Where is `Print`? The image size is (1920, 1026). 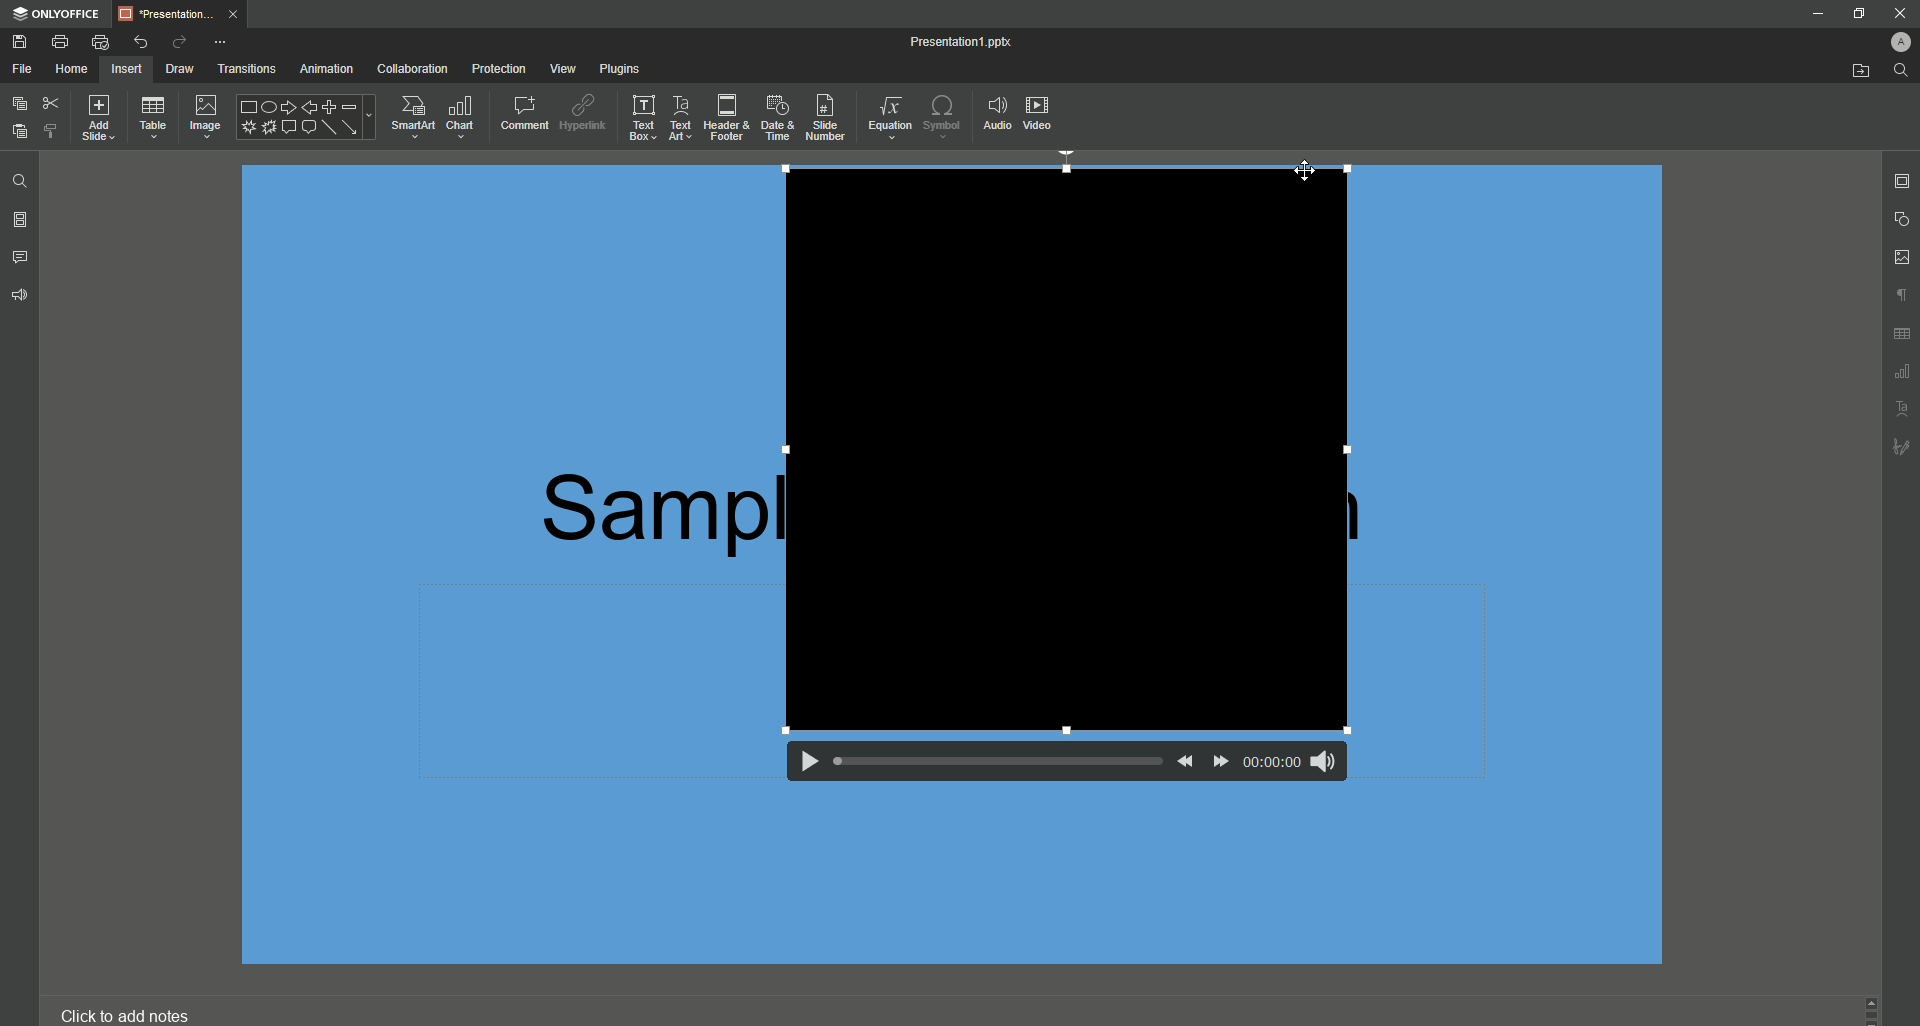
Print is located at coordinates (59, 41).